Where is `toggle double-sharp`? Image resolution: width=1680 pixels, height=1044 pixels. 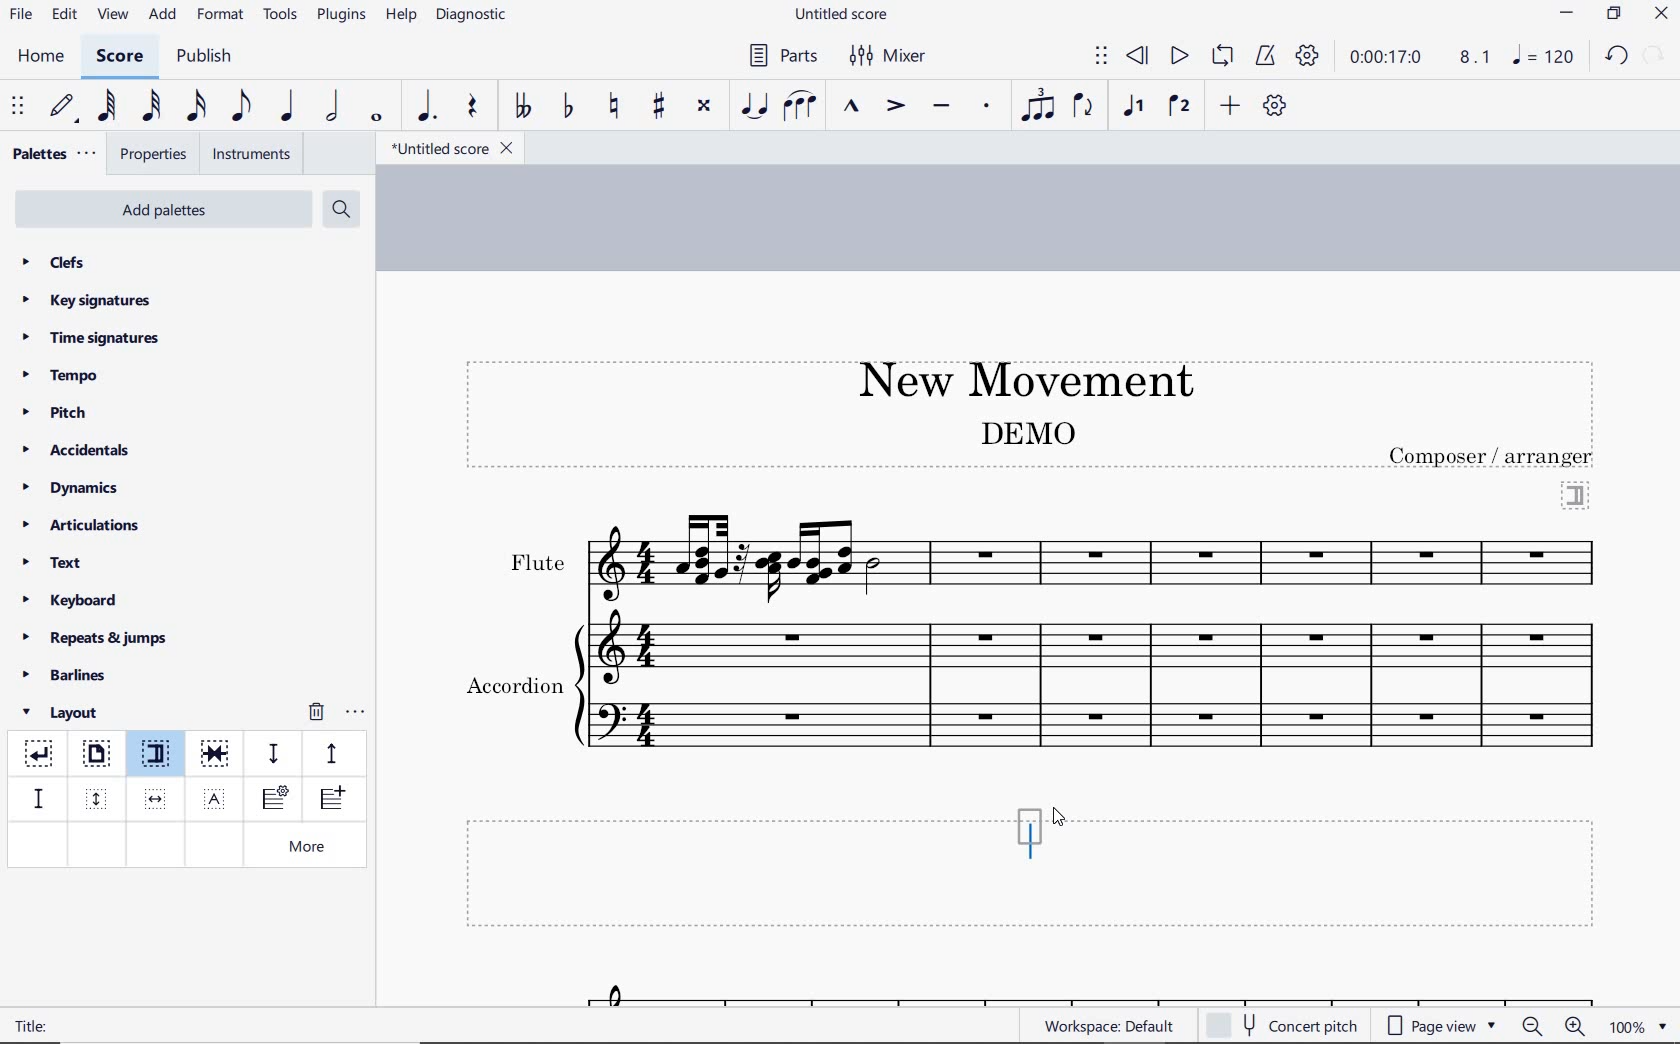
toggle double-sharp is located at coordinates (705, 106).